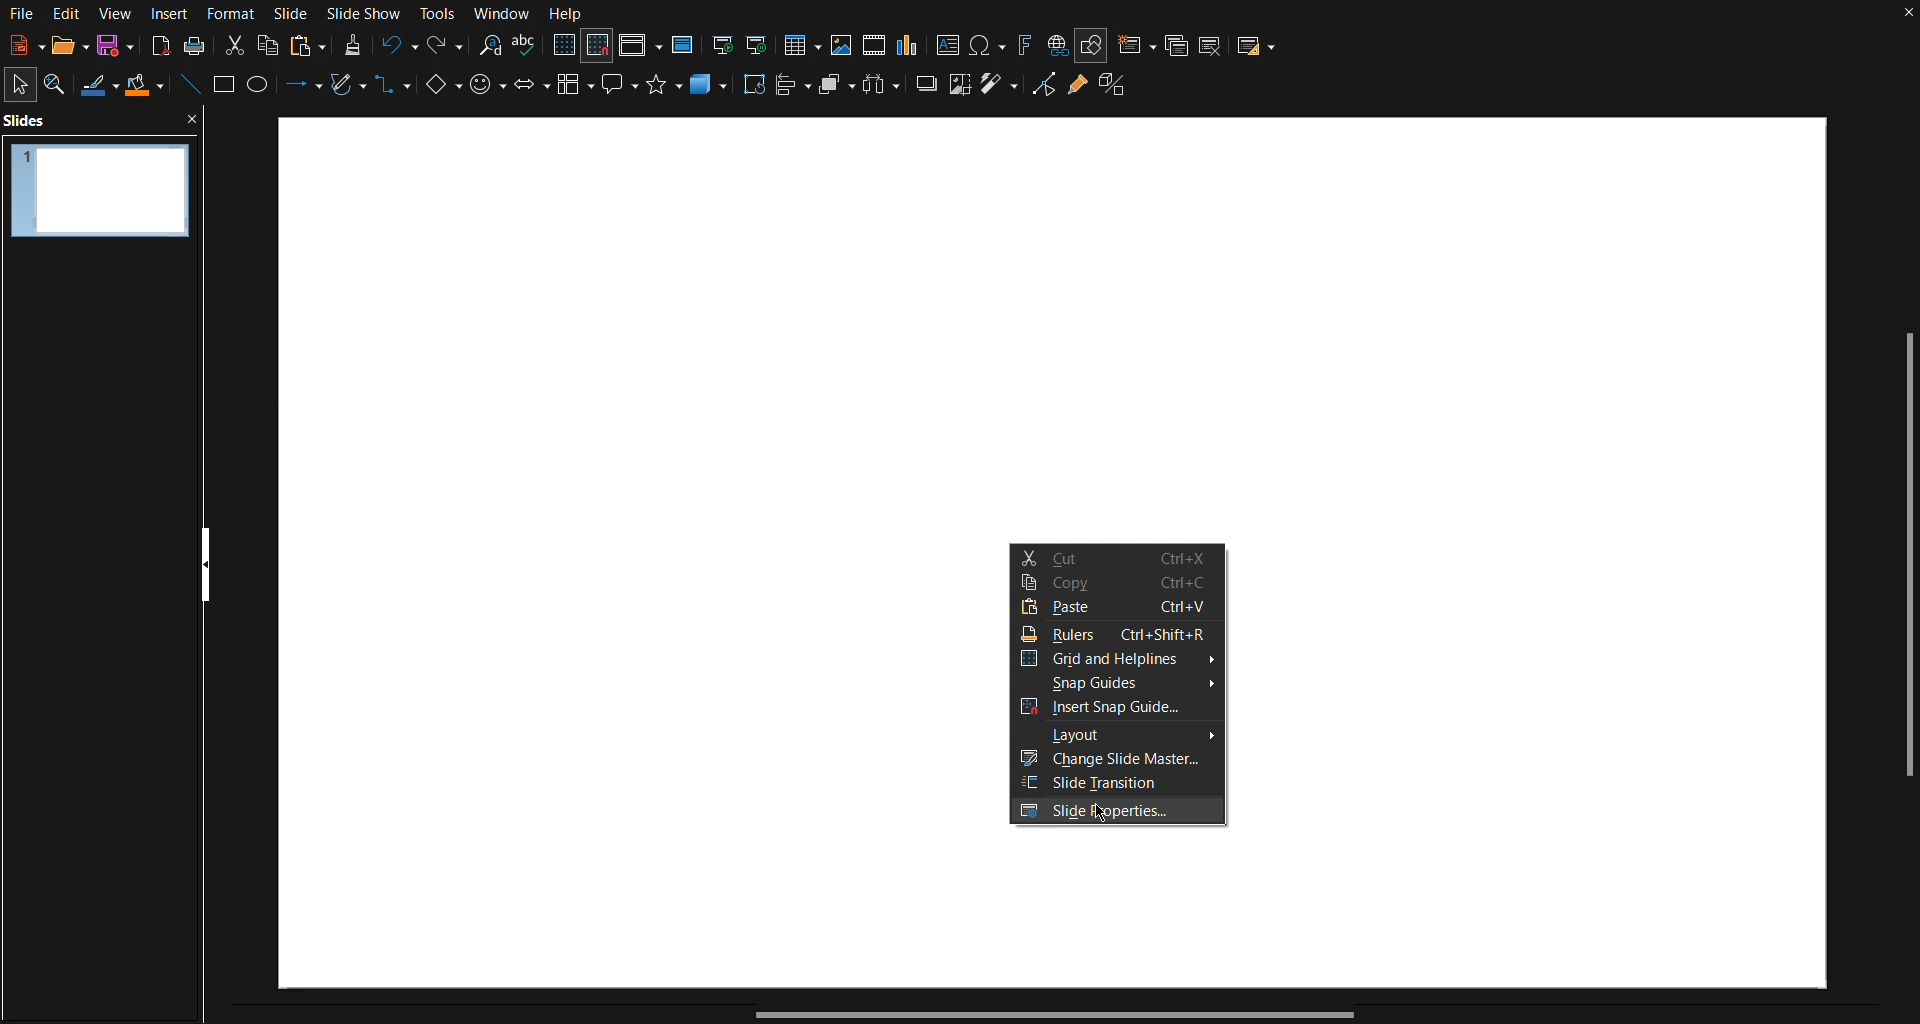  I want to click on Distribute Objects, so click(884, 90).